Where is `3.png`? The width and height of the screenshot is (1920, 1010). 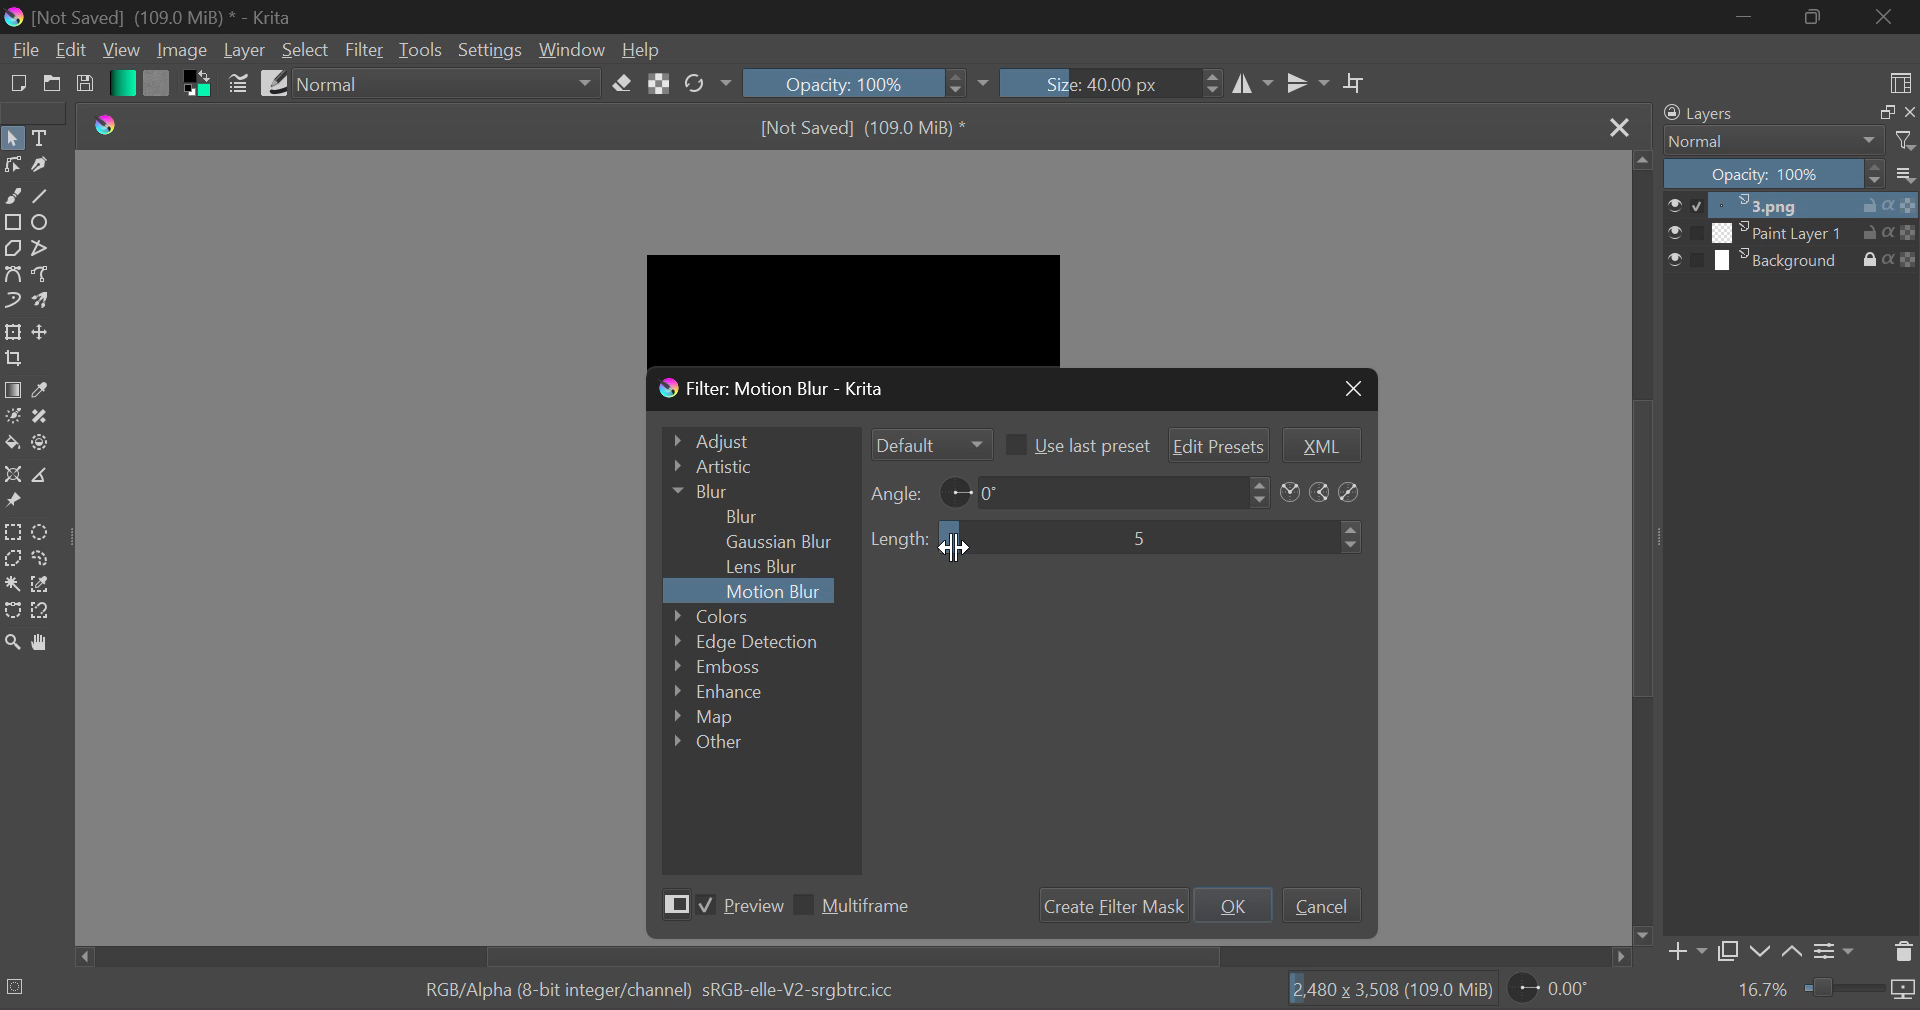
3.png is located at coordinates (1793, 206).